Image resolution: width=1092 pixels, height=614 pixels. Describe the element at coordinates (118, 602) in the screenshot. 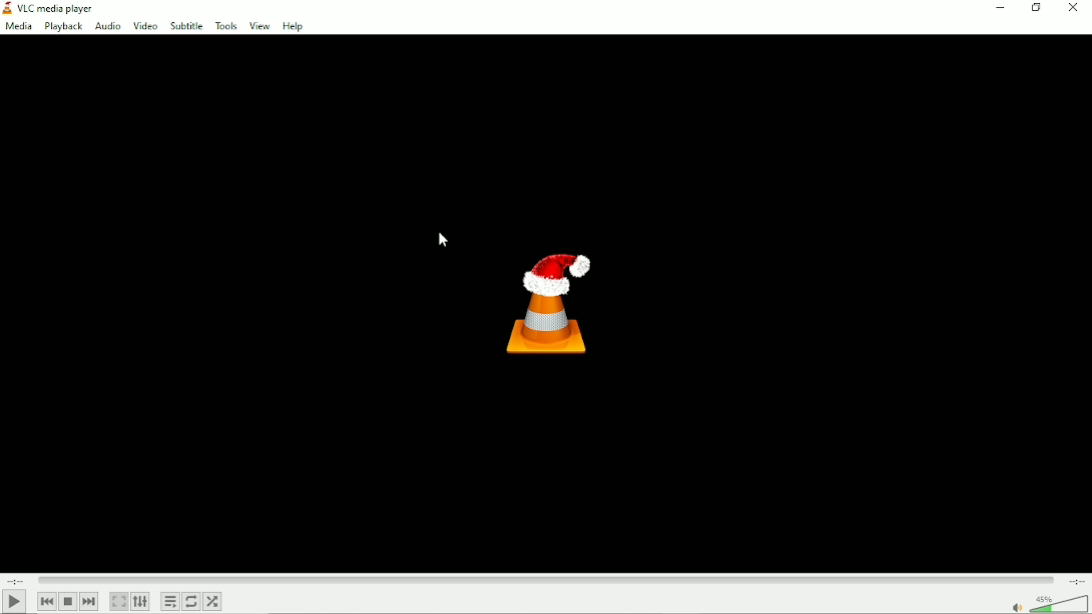

I see `Toggle video in fullscreen` at that location.